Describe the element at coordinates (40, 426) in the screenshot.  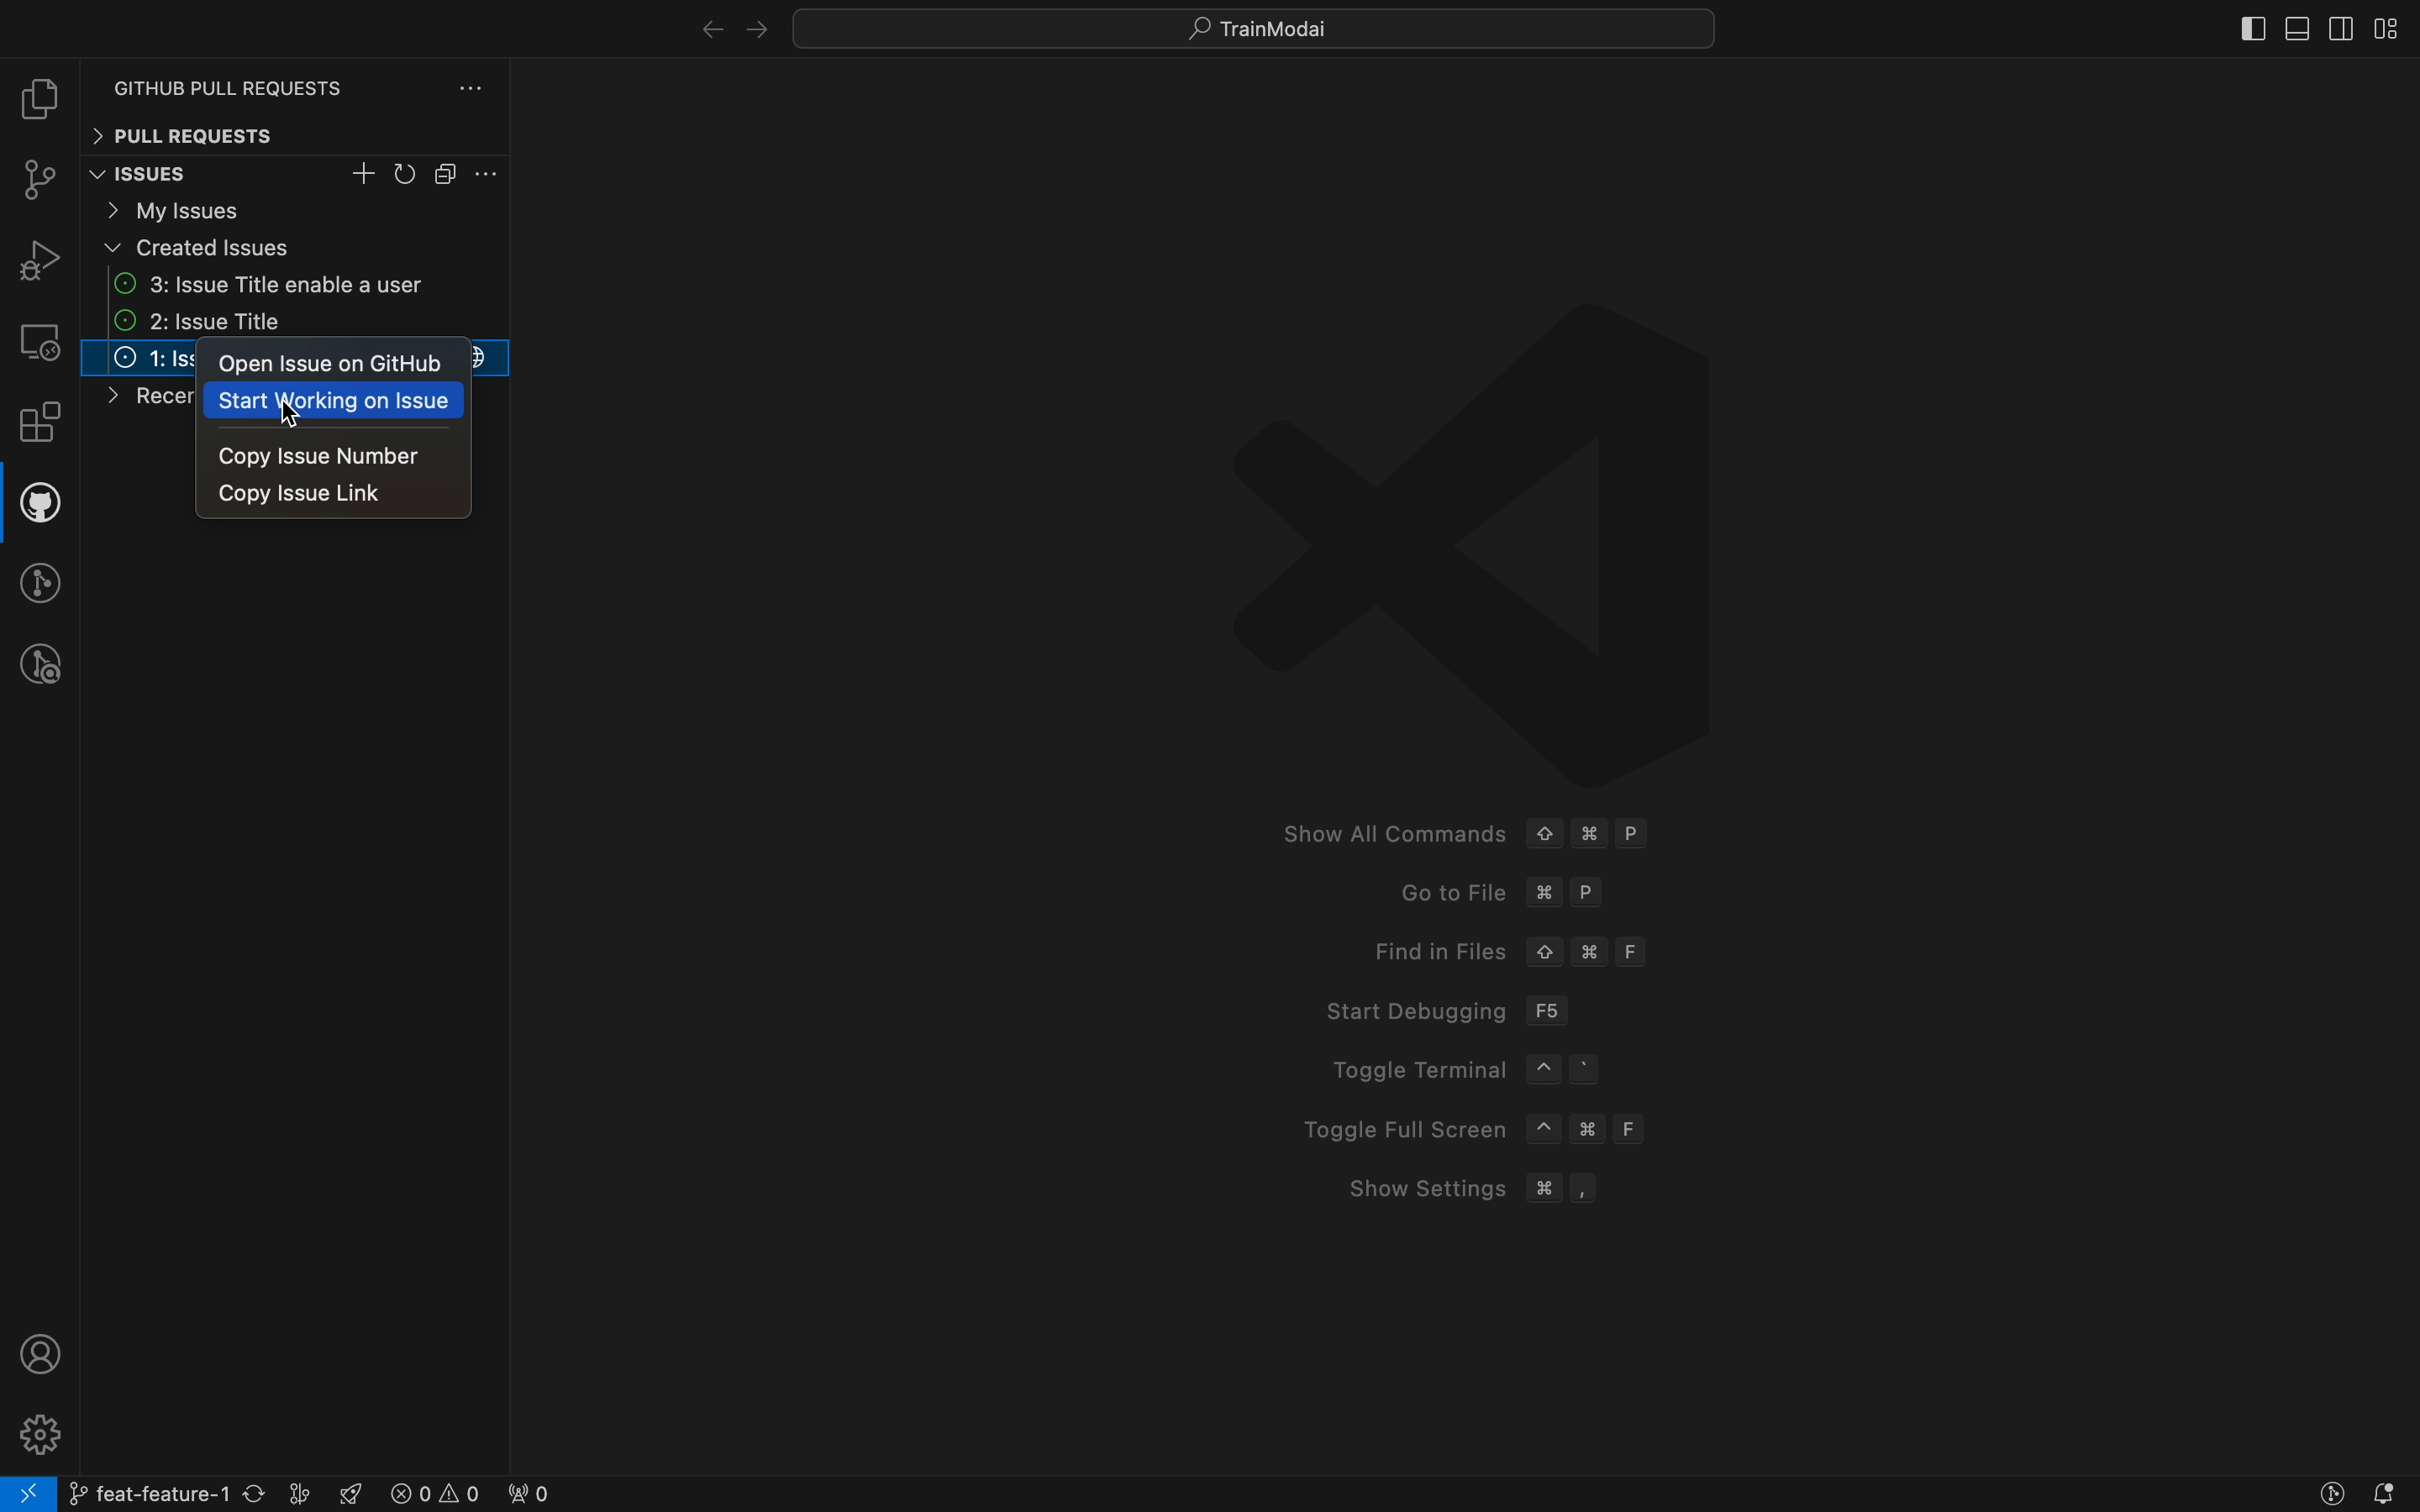
I see `Extensions` at that location.